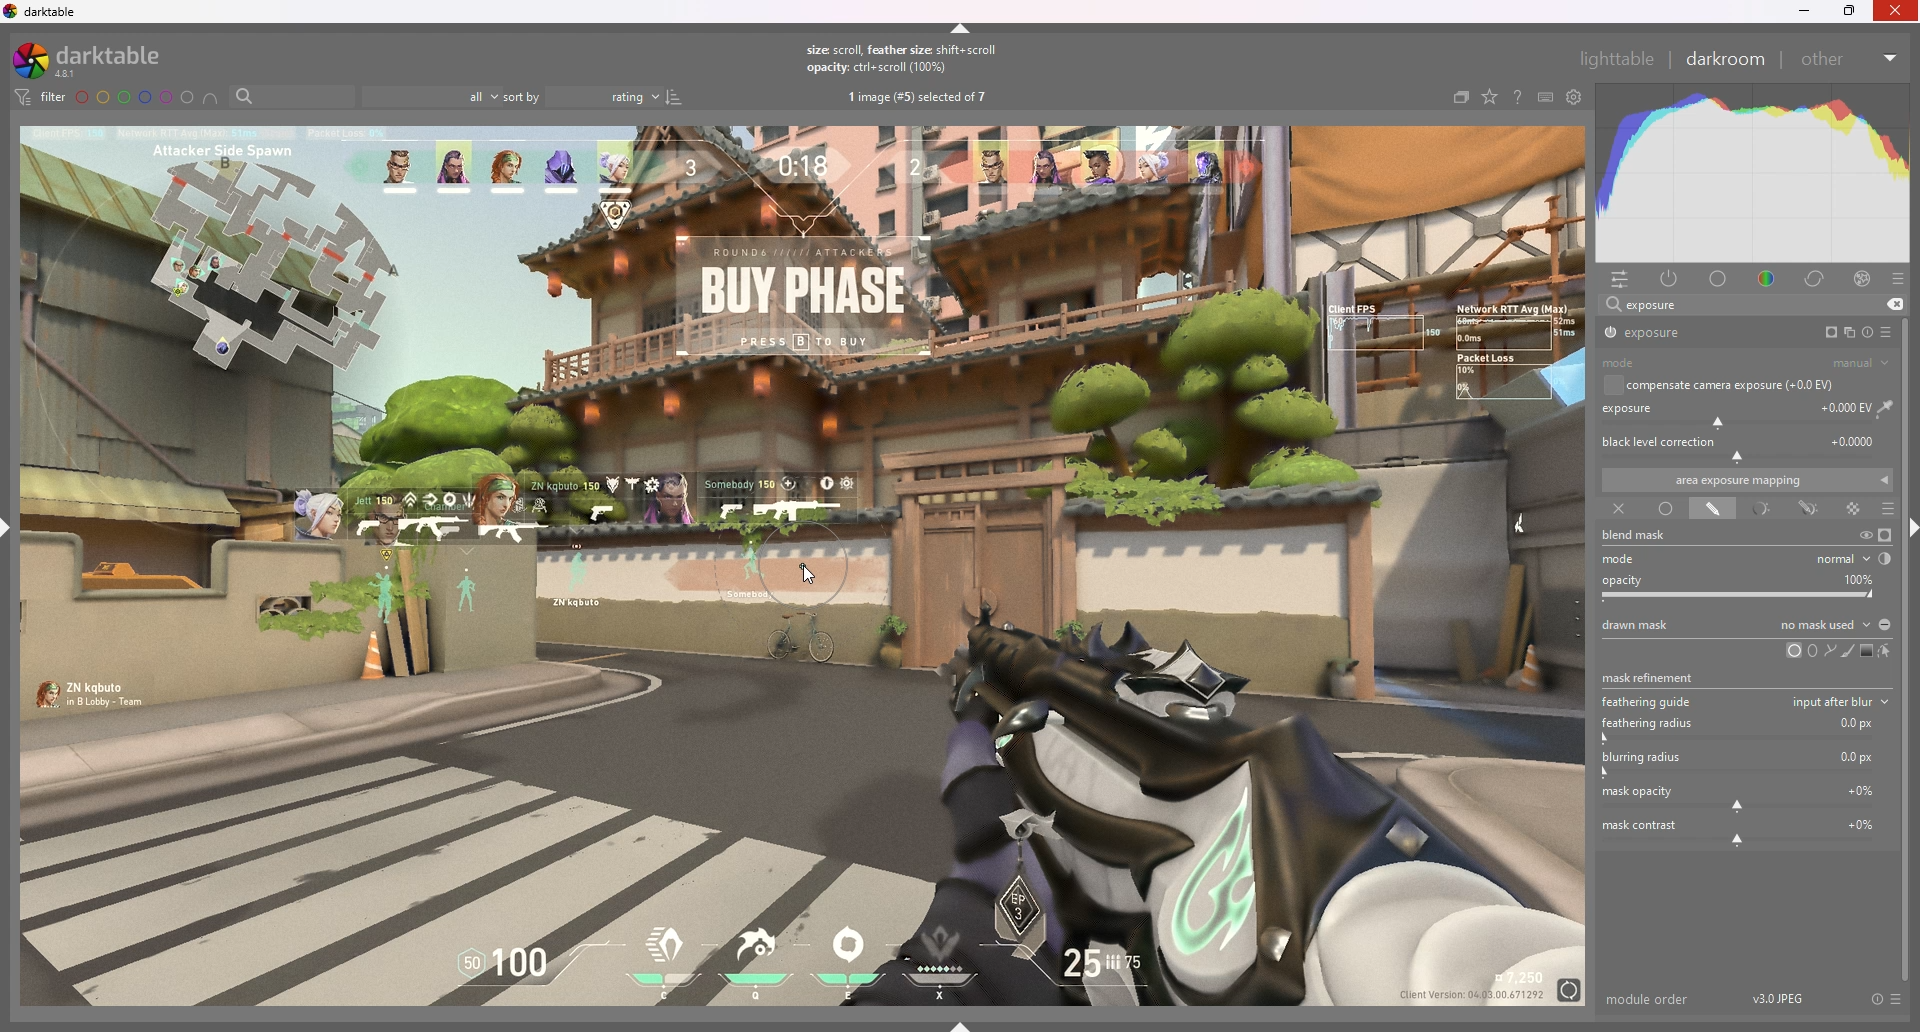 This screenshot has height=1032, width=1920. Describe the element at coordinates (1885, 536) in the screenshot. I see `display mask` at that location.